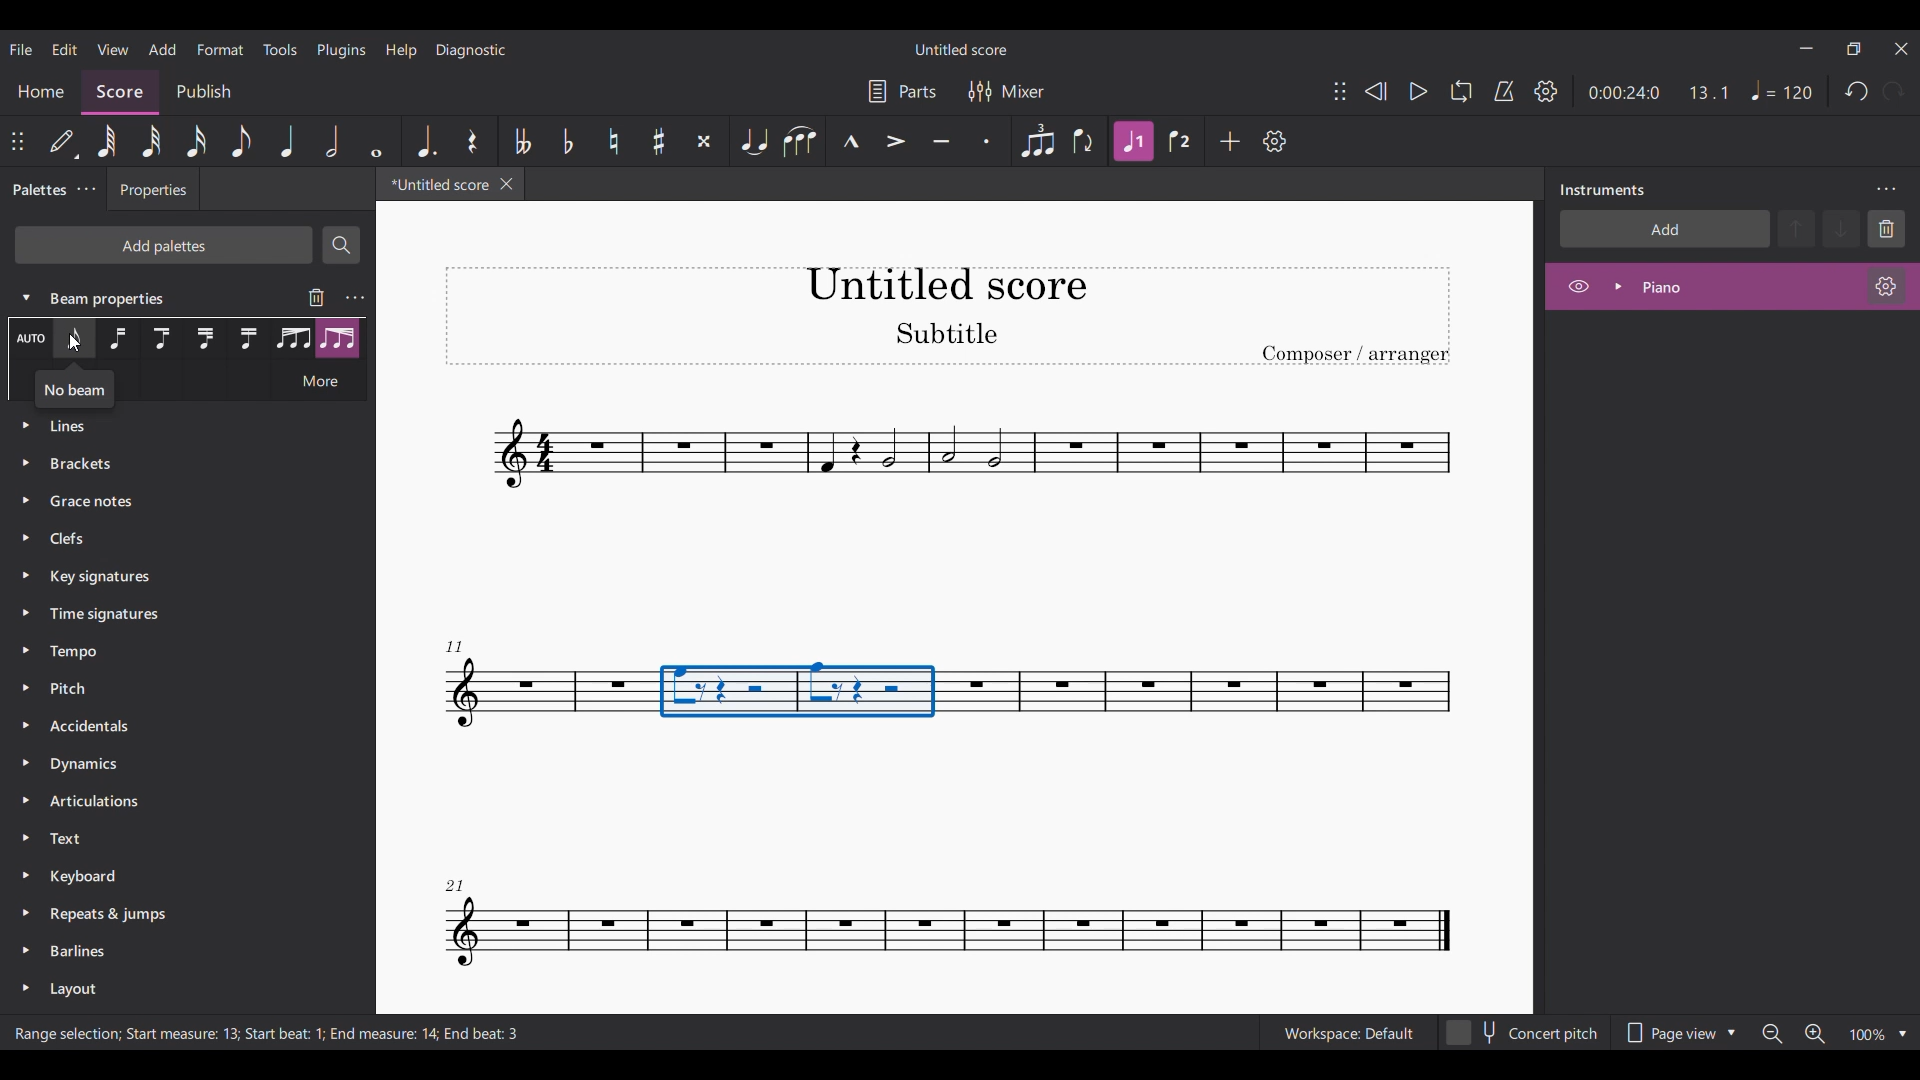 The image size is (1920, 1080). What do you see at coordinates (174, 540) in the screenshot?
I see `Clefs` at bounding box center [174, 540].